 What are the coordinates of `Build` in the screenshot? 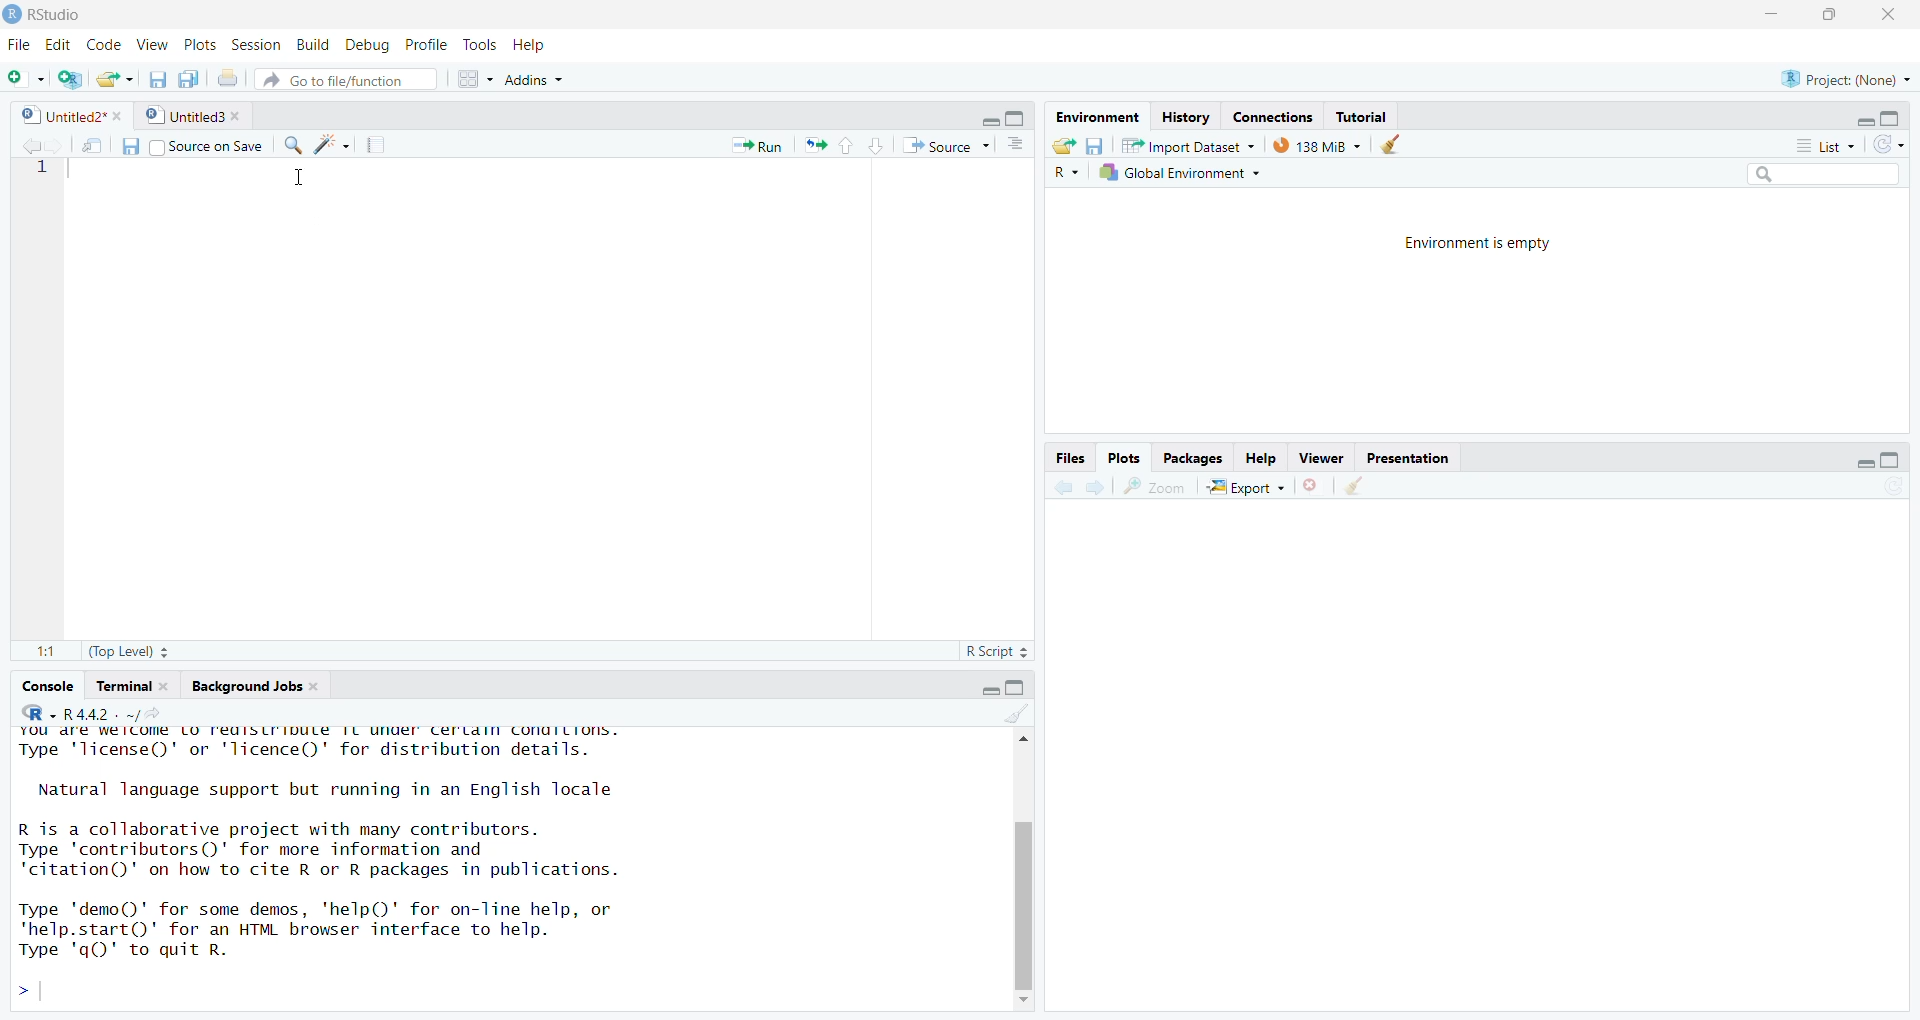 It's located at (309, 42).